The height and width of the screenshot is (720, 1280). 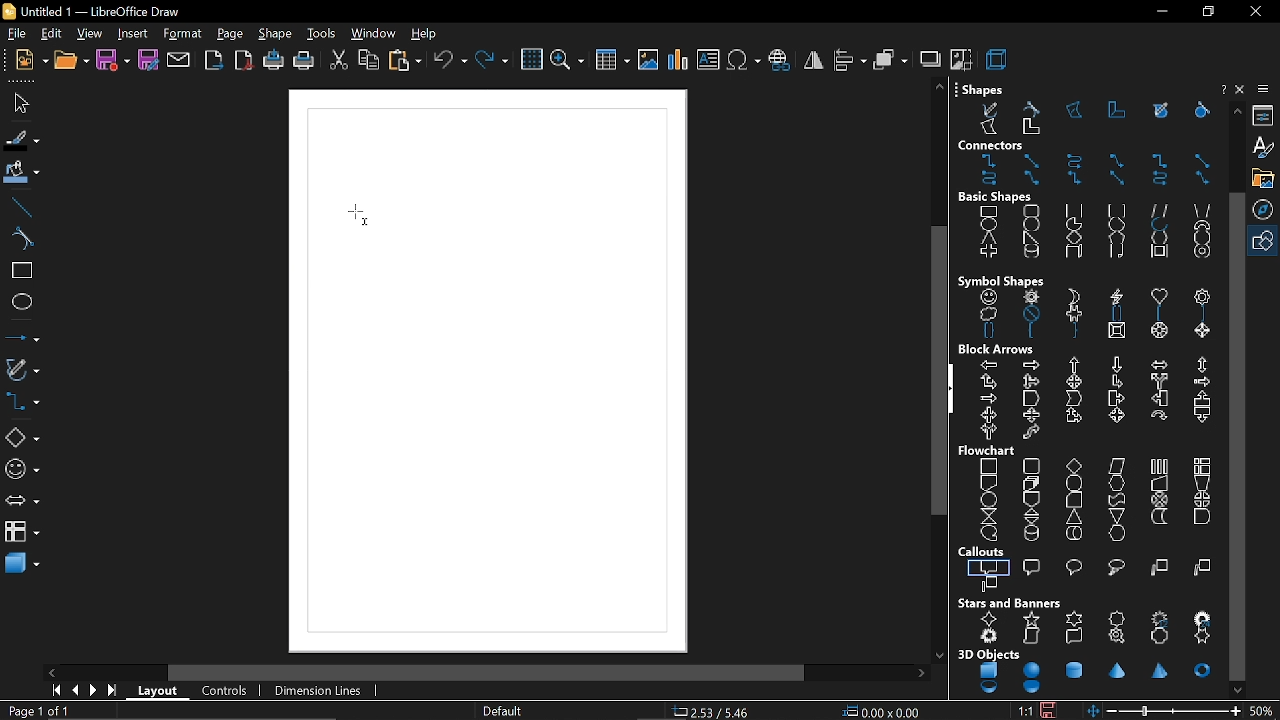 I want to click on cloud, so click(x=984, y=313).